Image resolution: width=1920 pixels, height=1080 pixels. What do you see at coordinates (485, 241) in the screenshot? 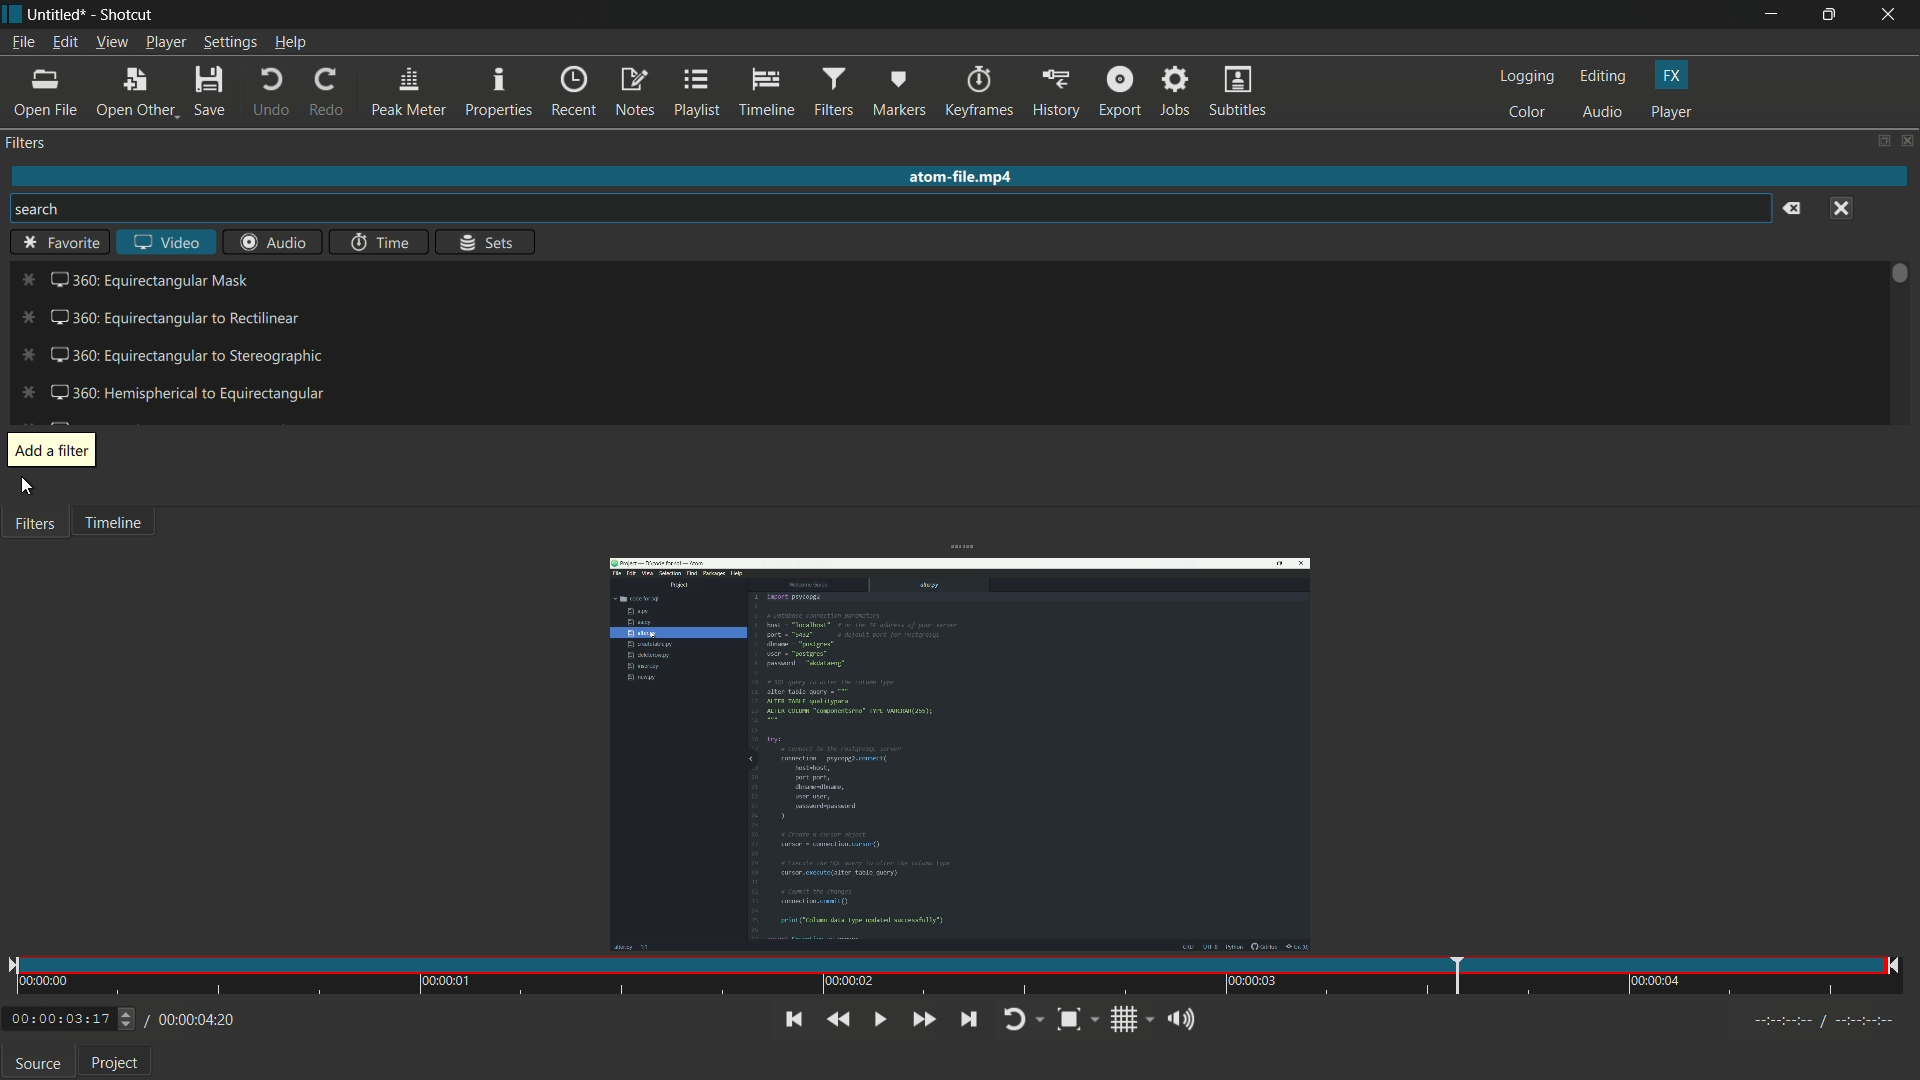
I see `sets` at bounding box center [485, 241].